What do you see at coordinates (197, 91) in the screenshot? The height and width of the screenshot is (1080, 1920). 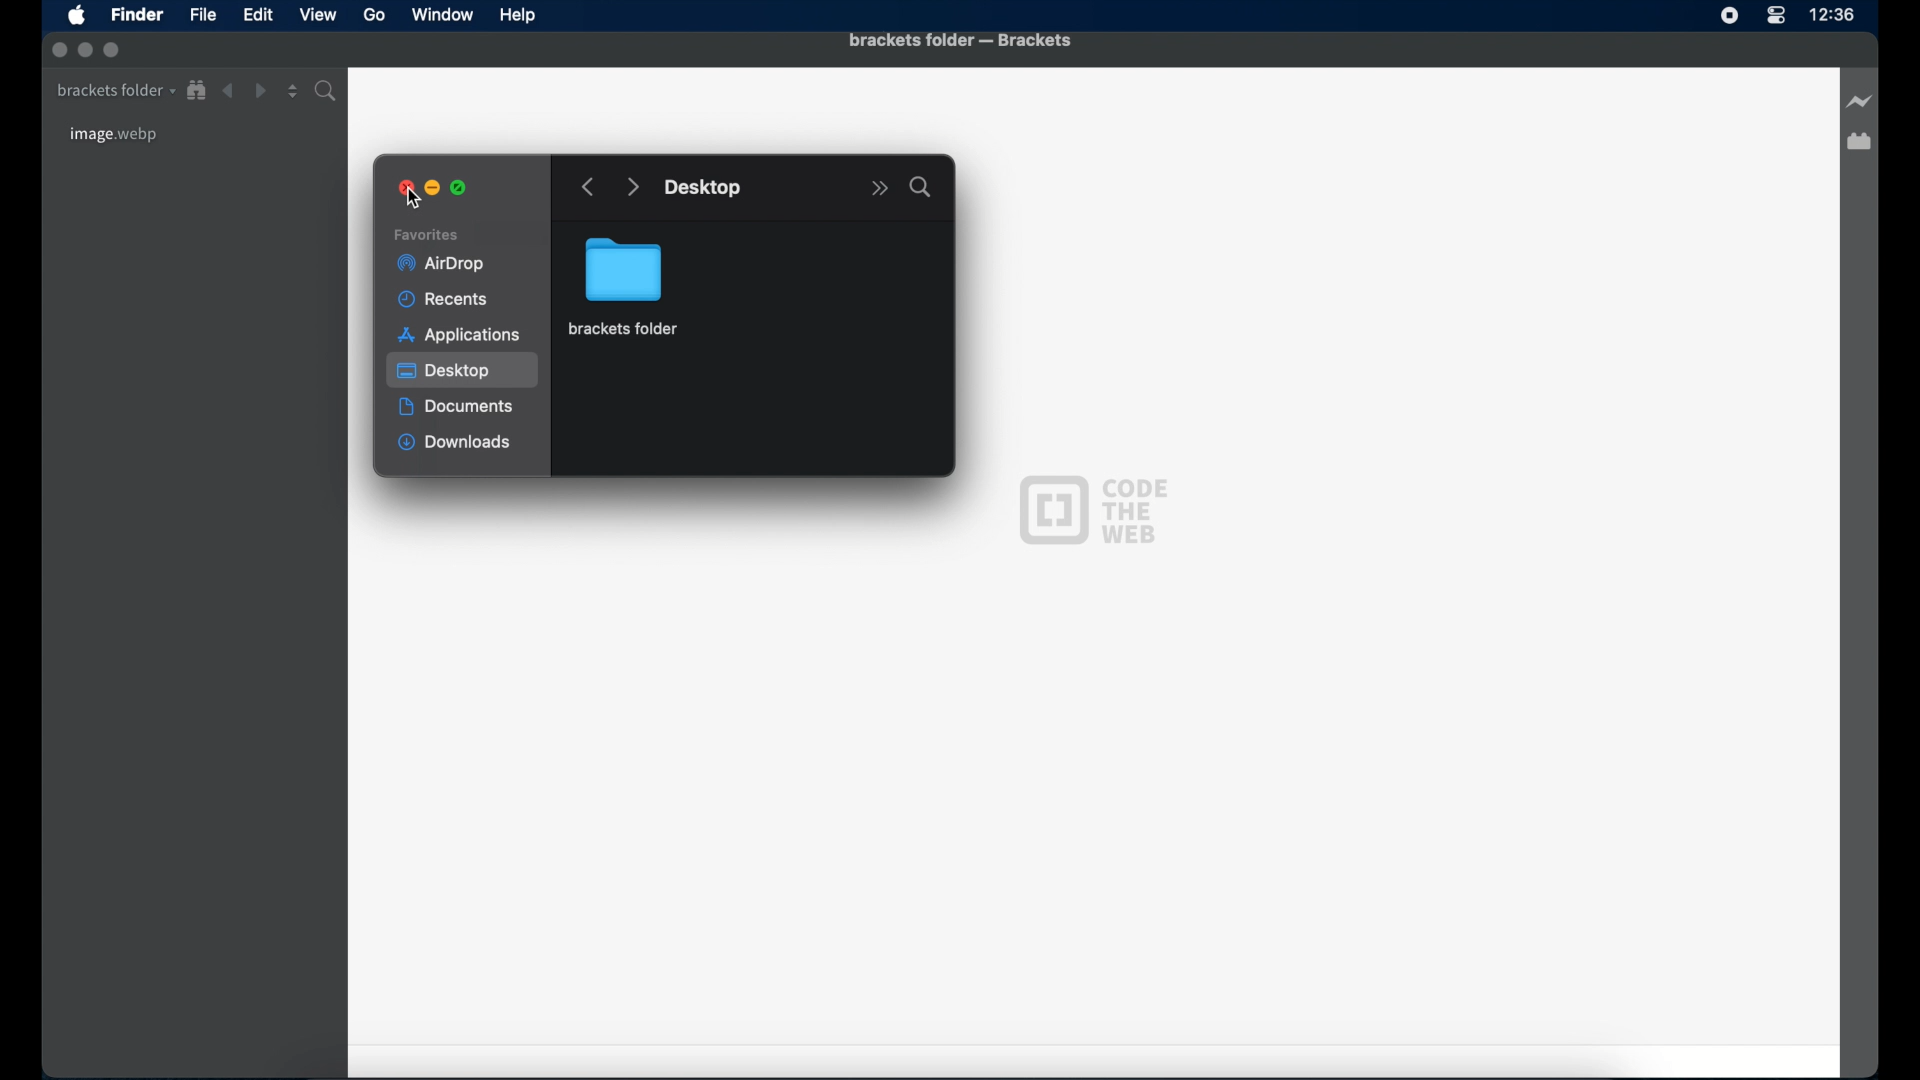 I see `show in file tree` at bounding box center [197, 91].